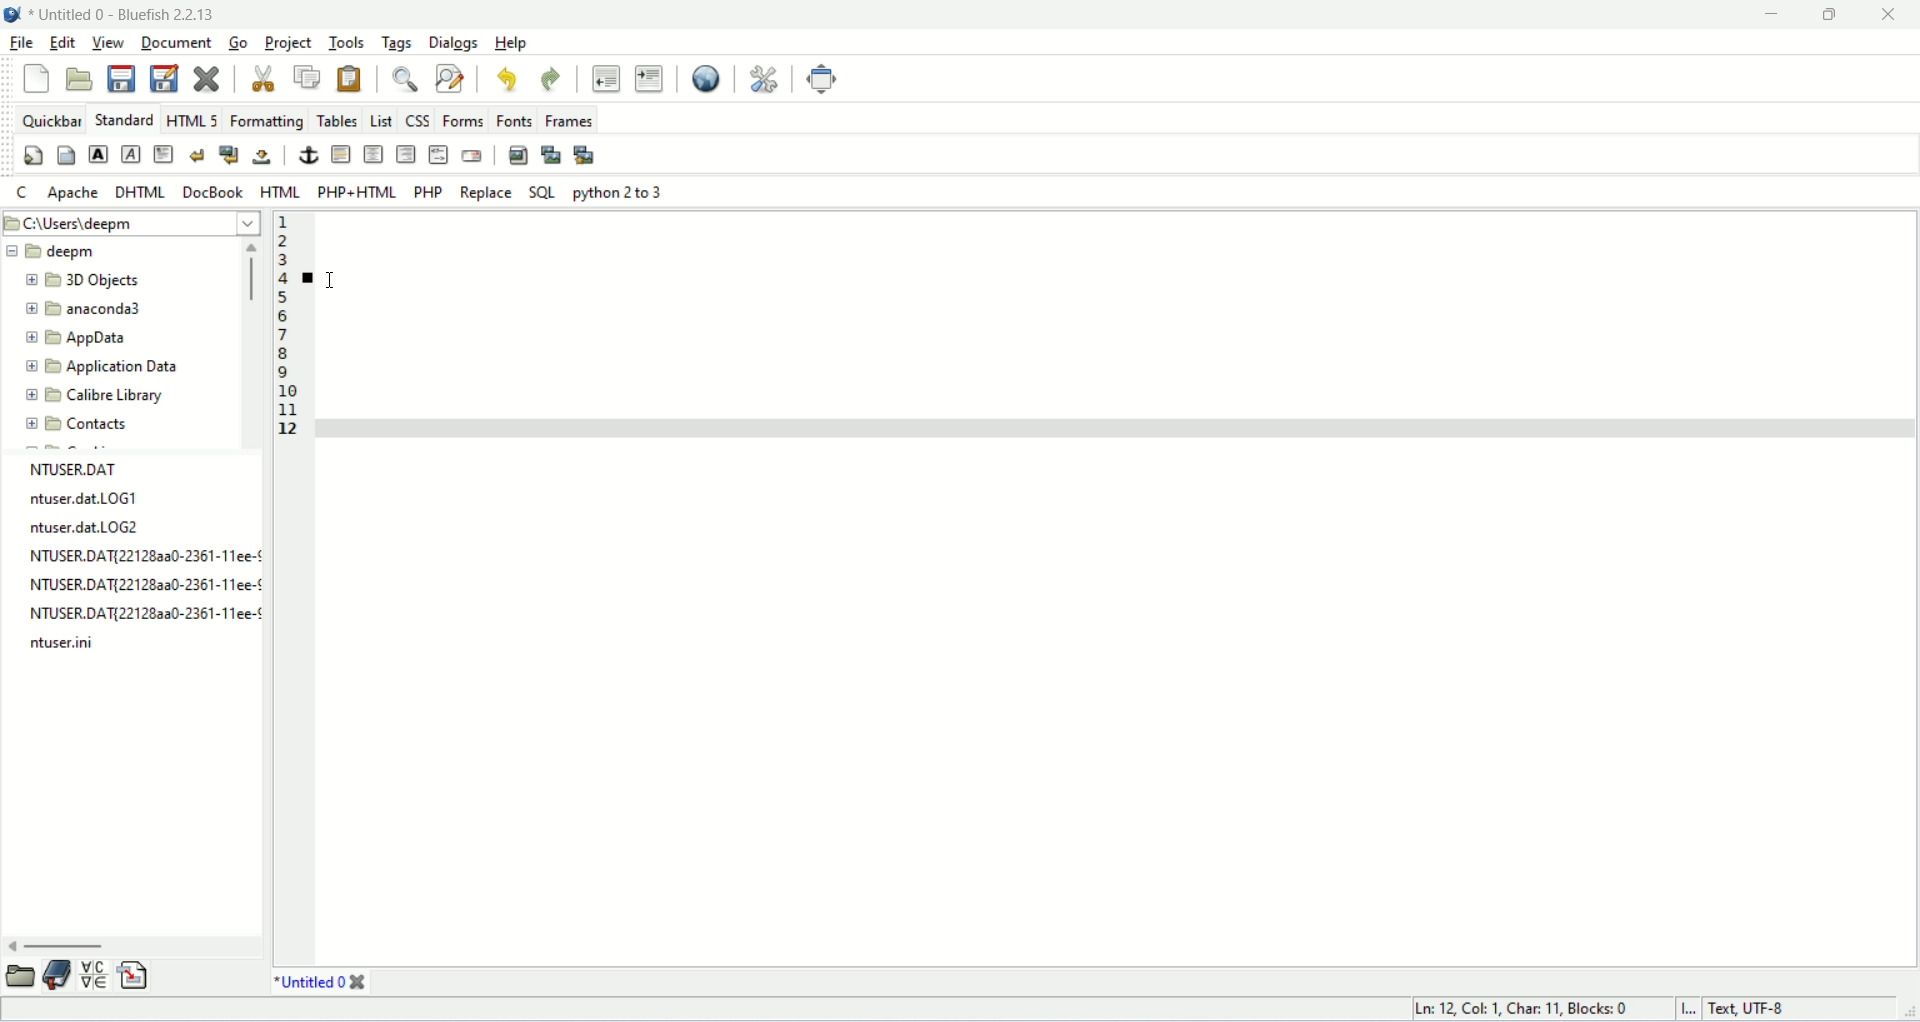 The width and height of the screenshot is (1920, 1022). What do you see at coordinates (289, 44) in the screenshot?
I see `project` at bounding box center [289, 44].